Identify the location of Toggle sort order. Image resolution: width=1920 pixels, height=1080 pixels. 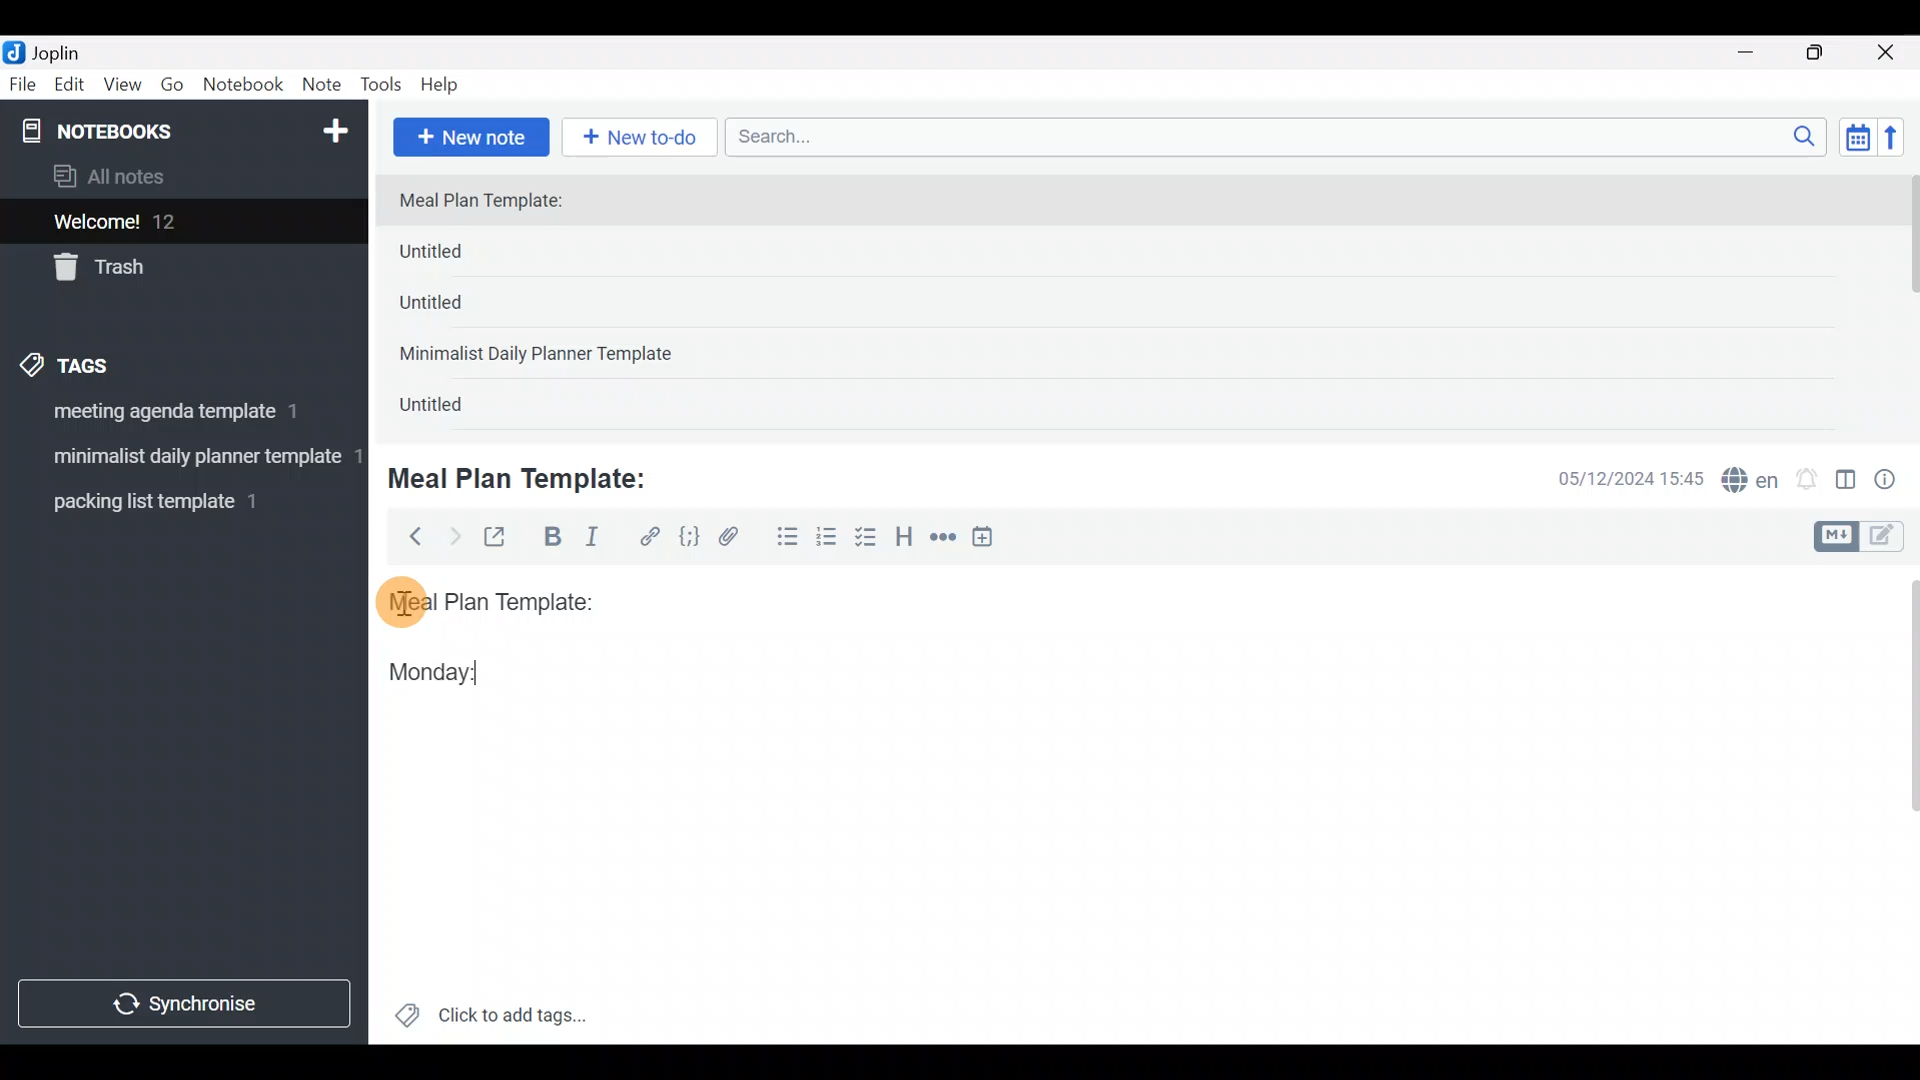
(1857, 138).